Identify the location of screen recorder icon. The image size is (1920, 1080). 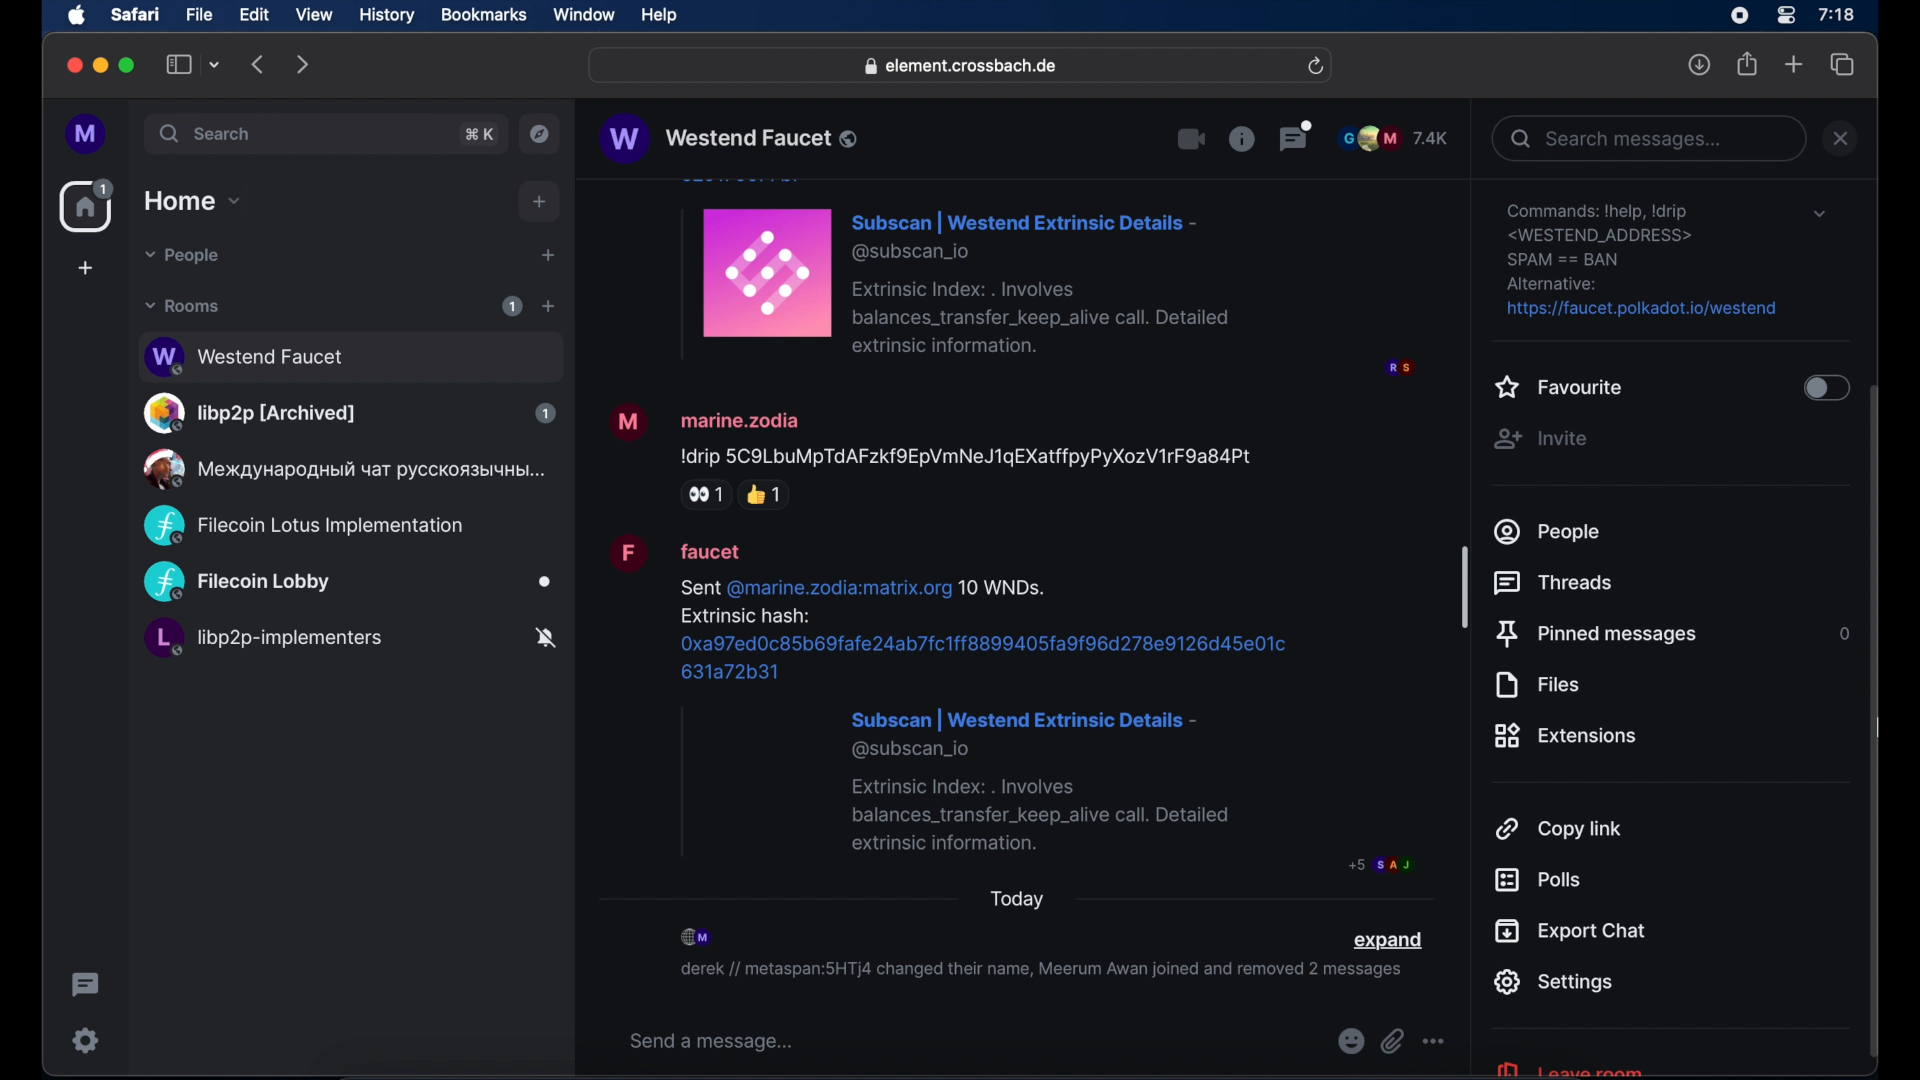
(1739, 16).